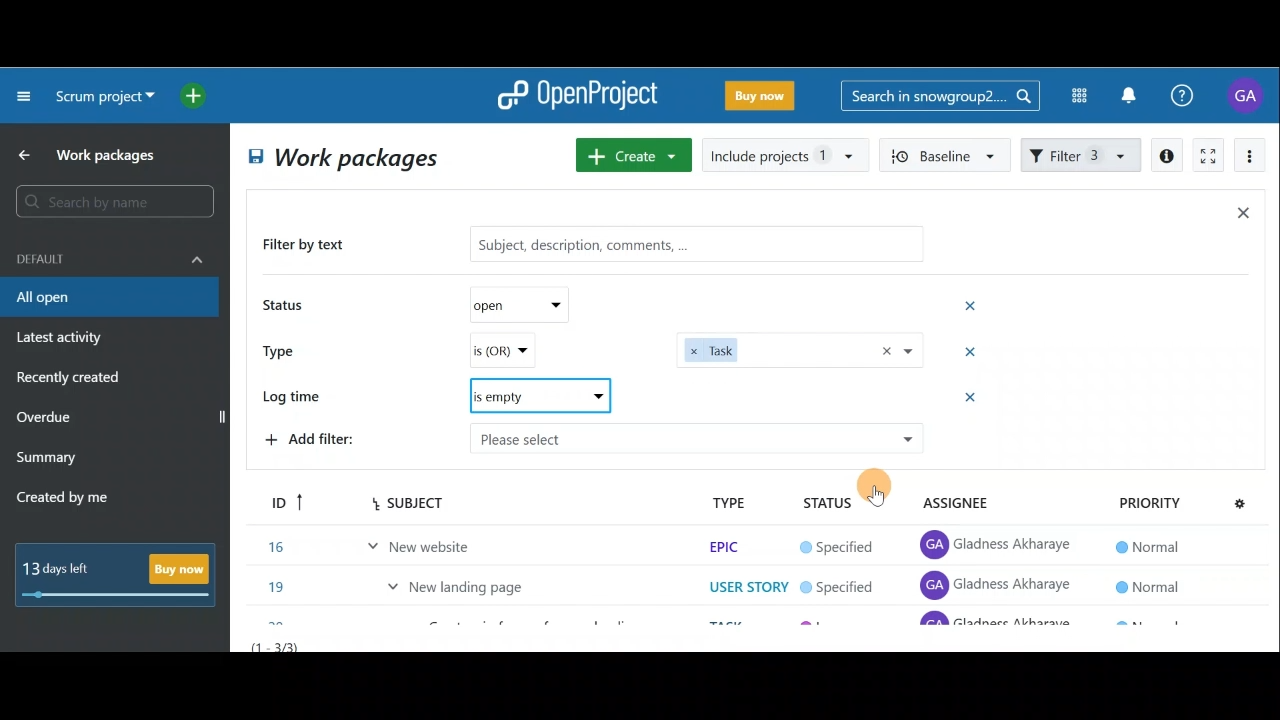  I want to click on user story, so click(743, 583).